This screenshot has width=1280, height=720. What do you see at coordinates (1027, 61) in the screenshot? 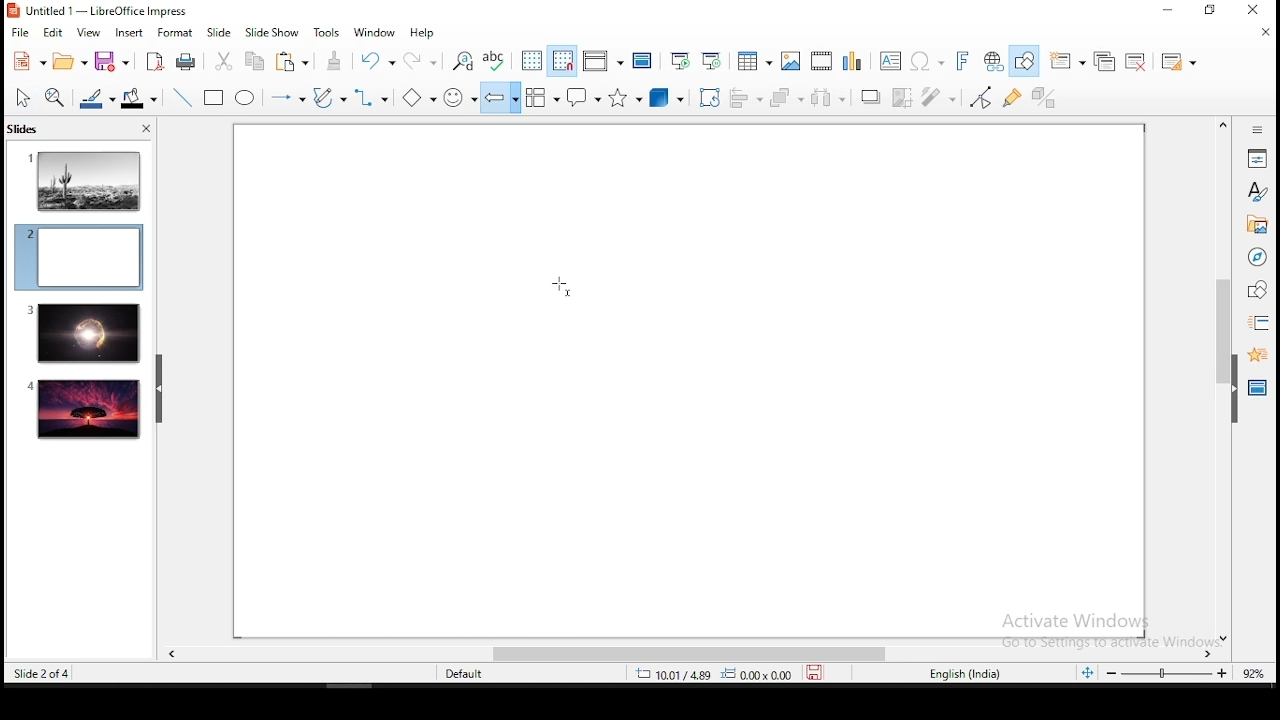
I see `show draw functions` at bounding box center [1027, 61].